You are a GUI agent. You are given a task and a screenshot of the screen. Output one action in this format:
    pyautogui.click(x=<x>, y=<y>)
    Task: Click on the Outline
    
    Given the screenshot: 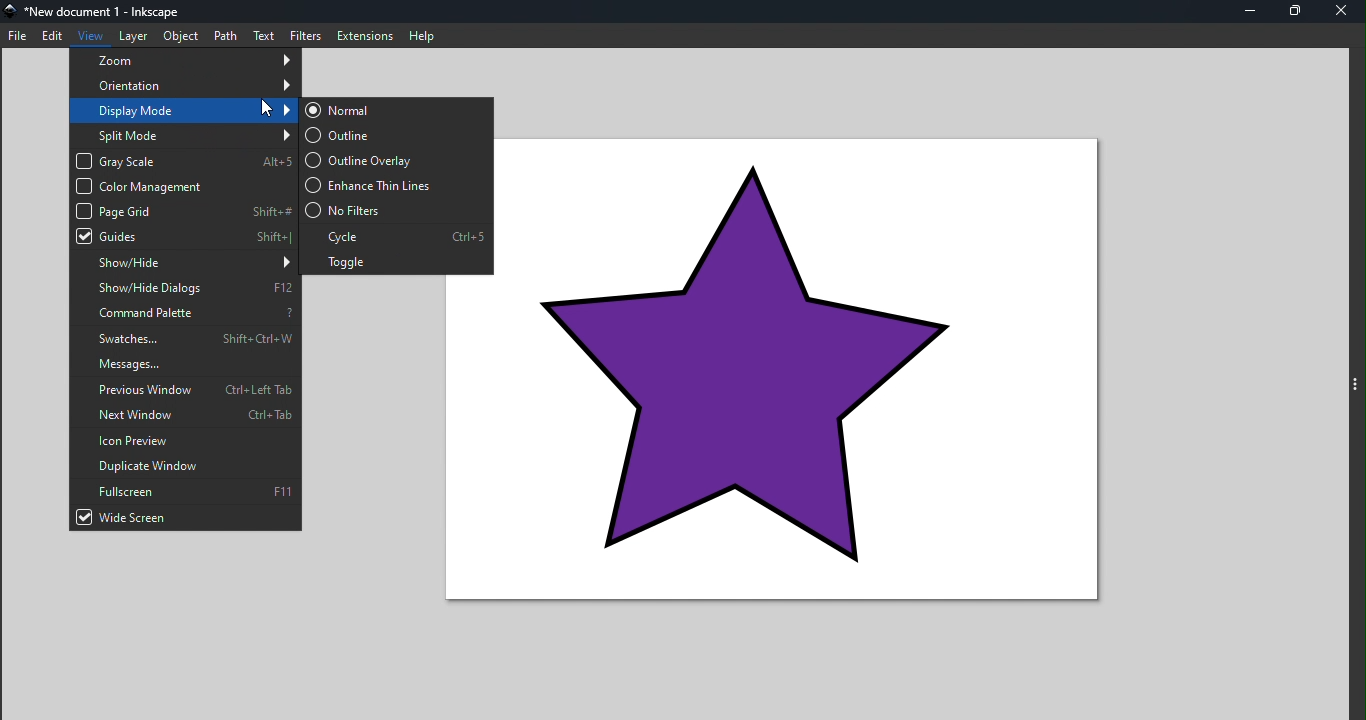 What is the action you would take?
    pyautogui.click(x=395, y=135)
    